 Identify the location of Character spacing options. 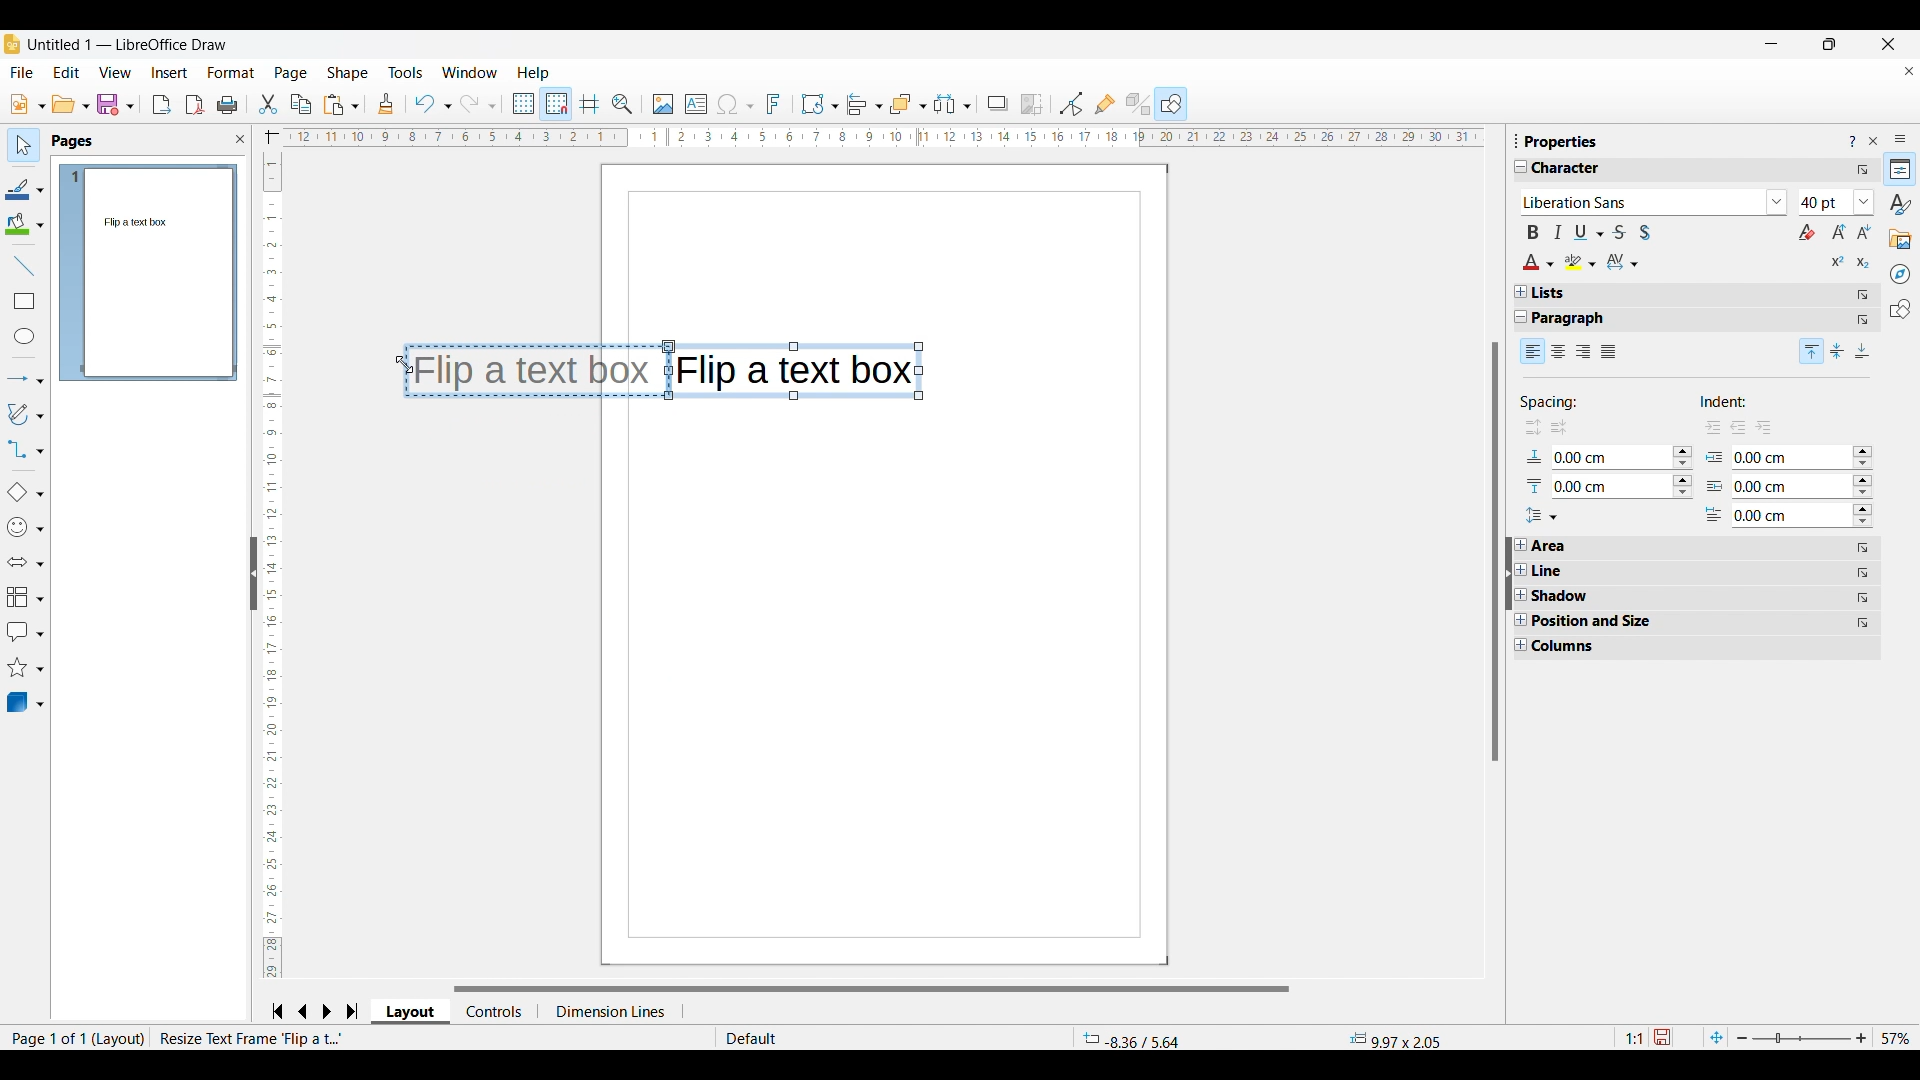
(1623, 262).